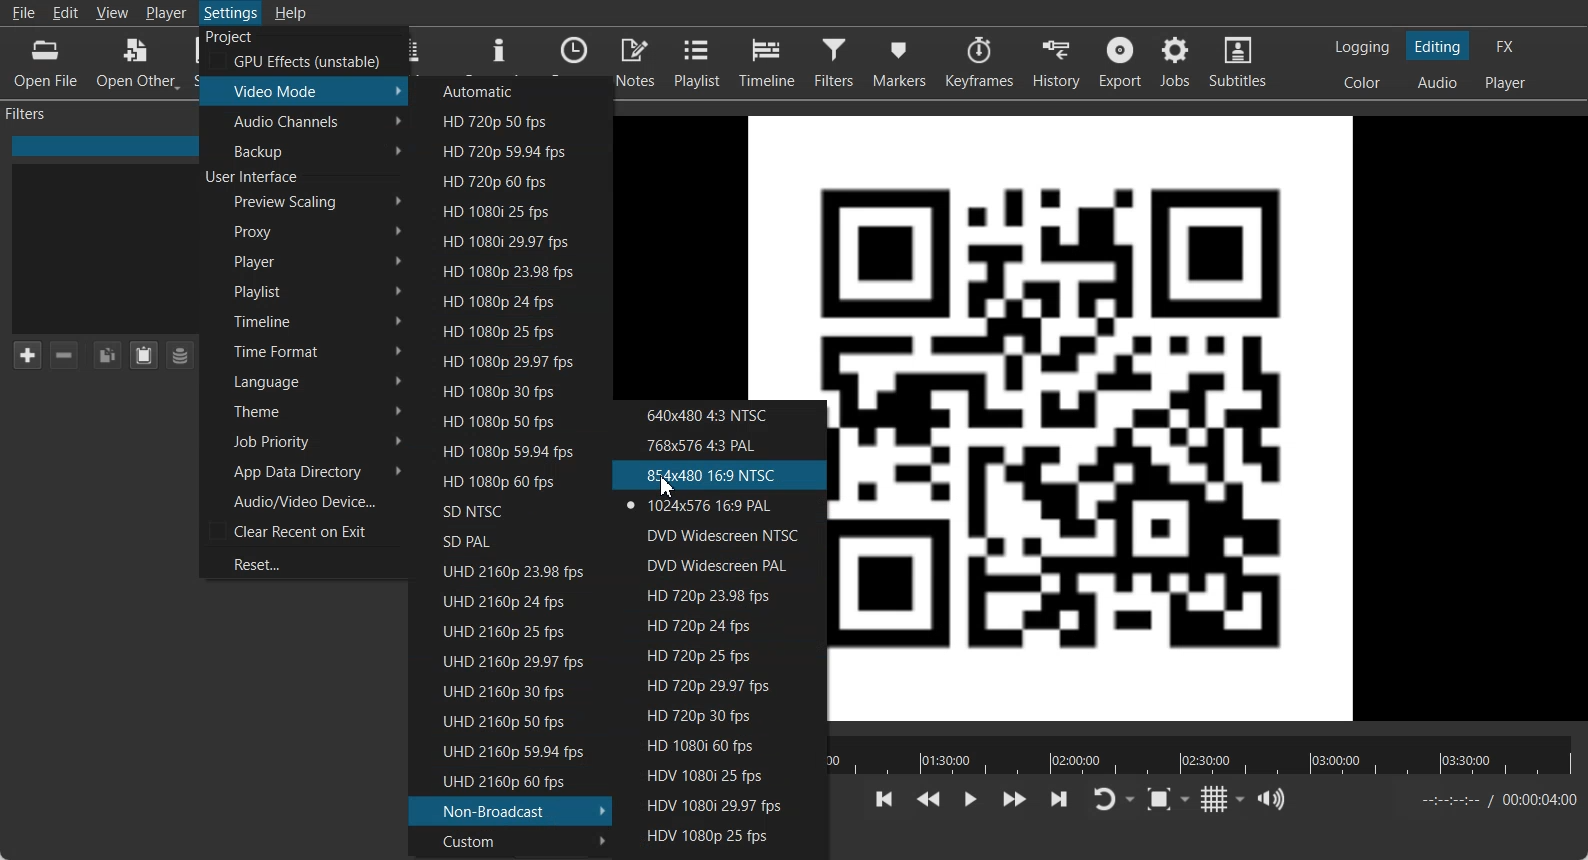  I want to click on Play quickly backward, so click(928, 800).